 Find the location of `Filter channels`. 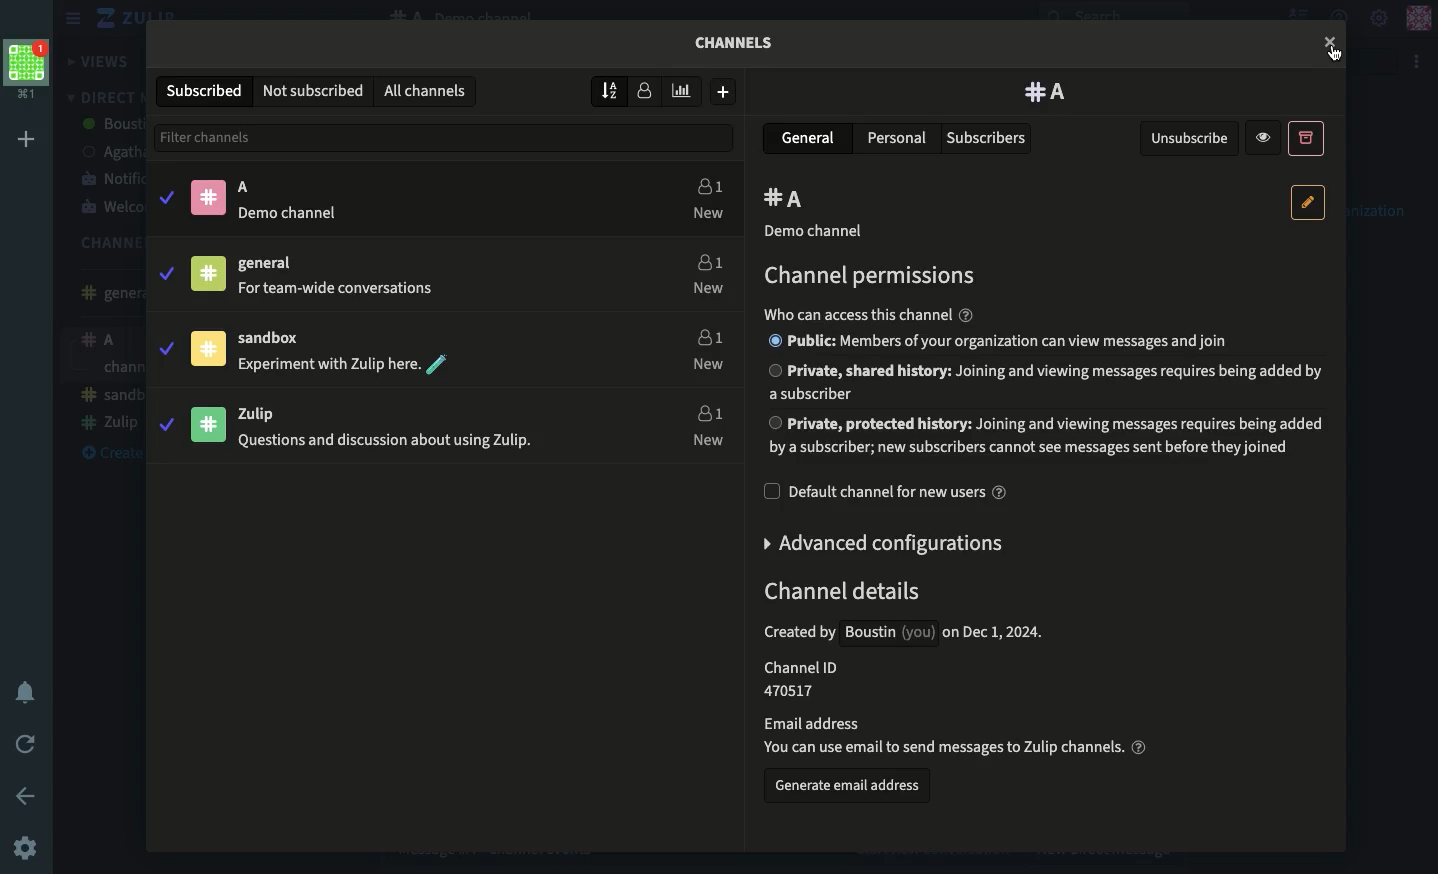

Filter channels is located at coordinates (448, 137).